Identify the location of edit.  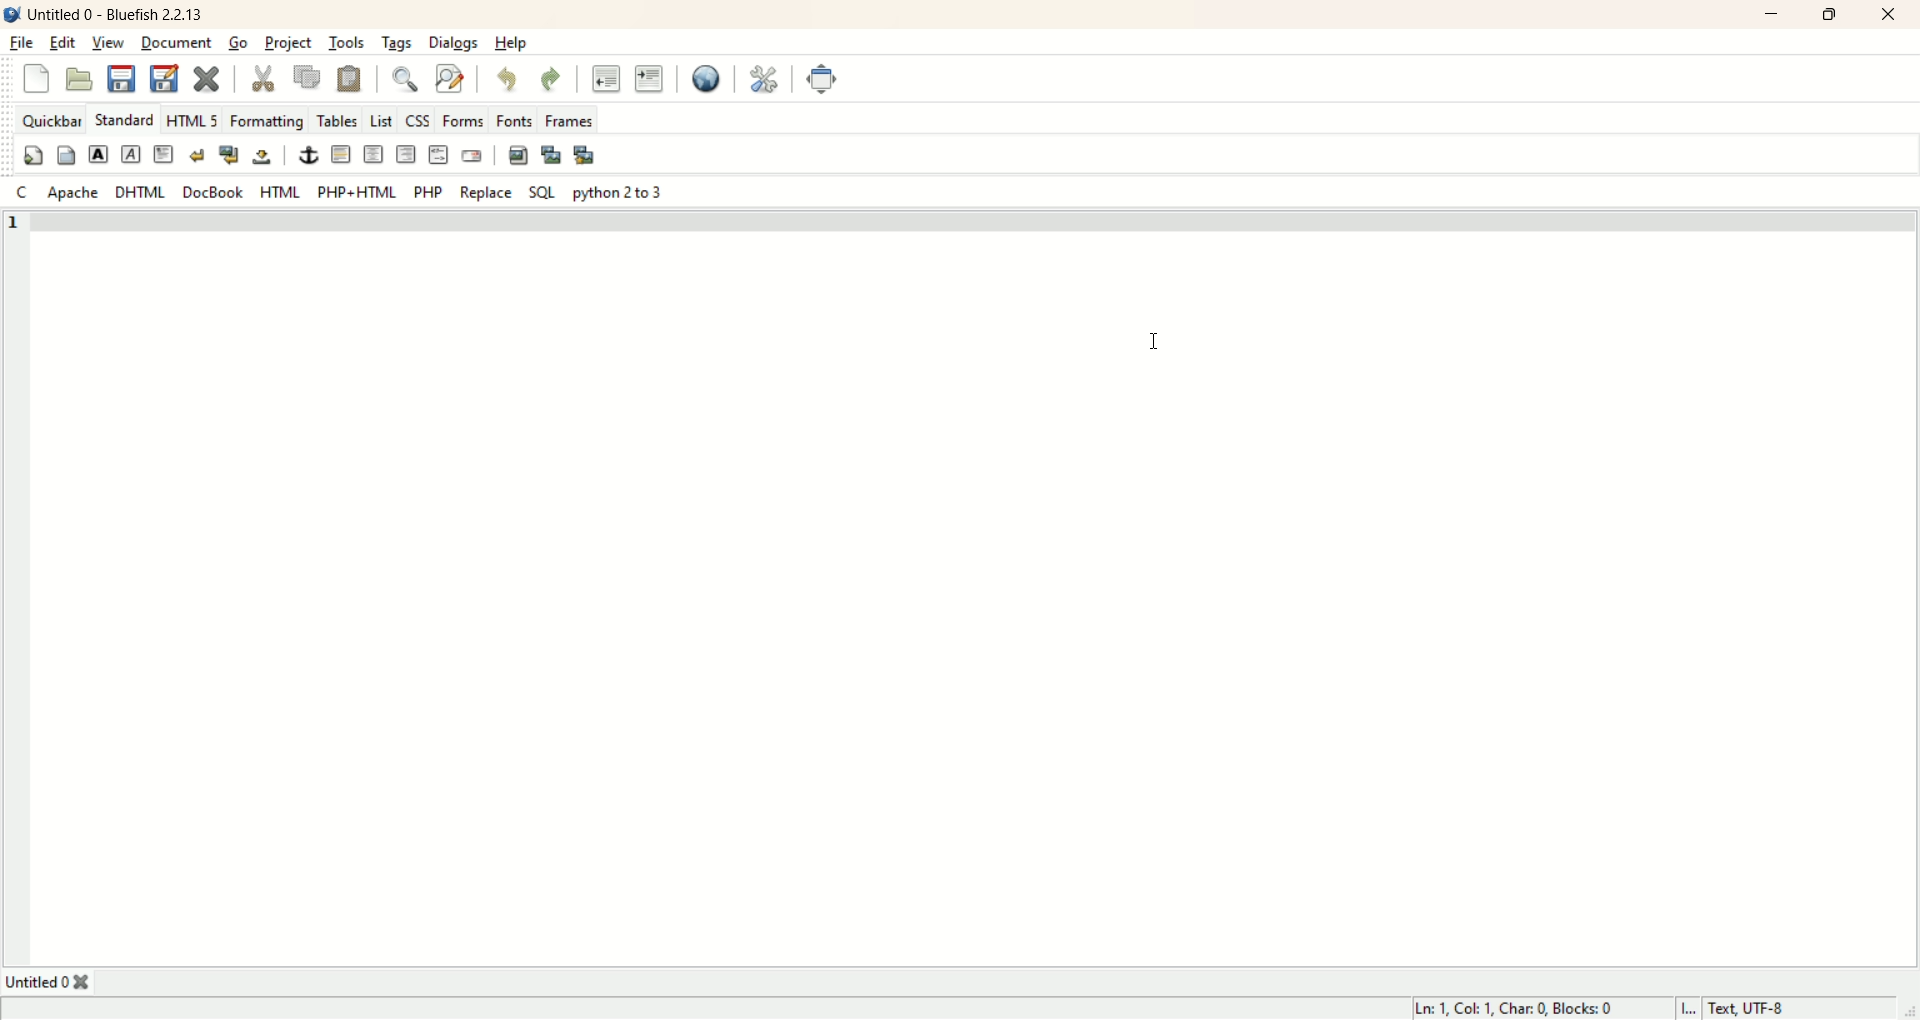
(61, 42).